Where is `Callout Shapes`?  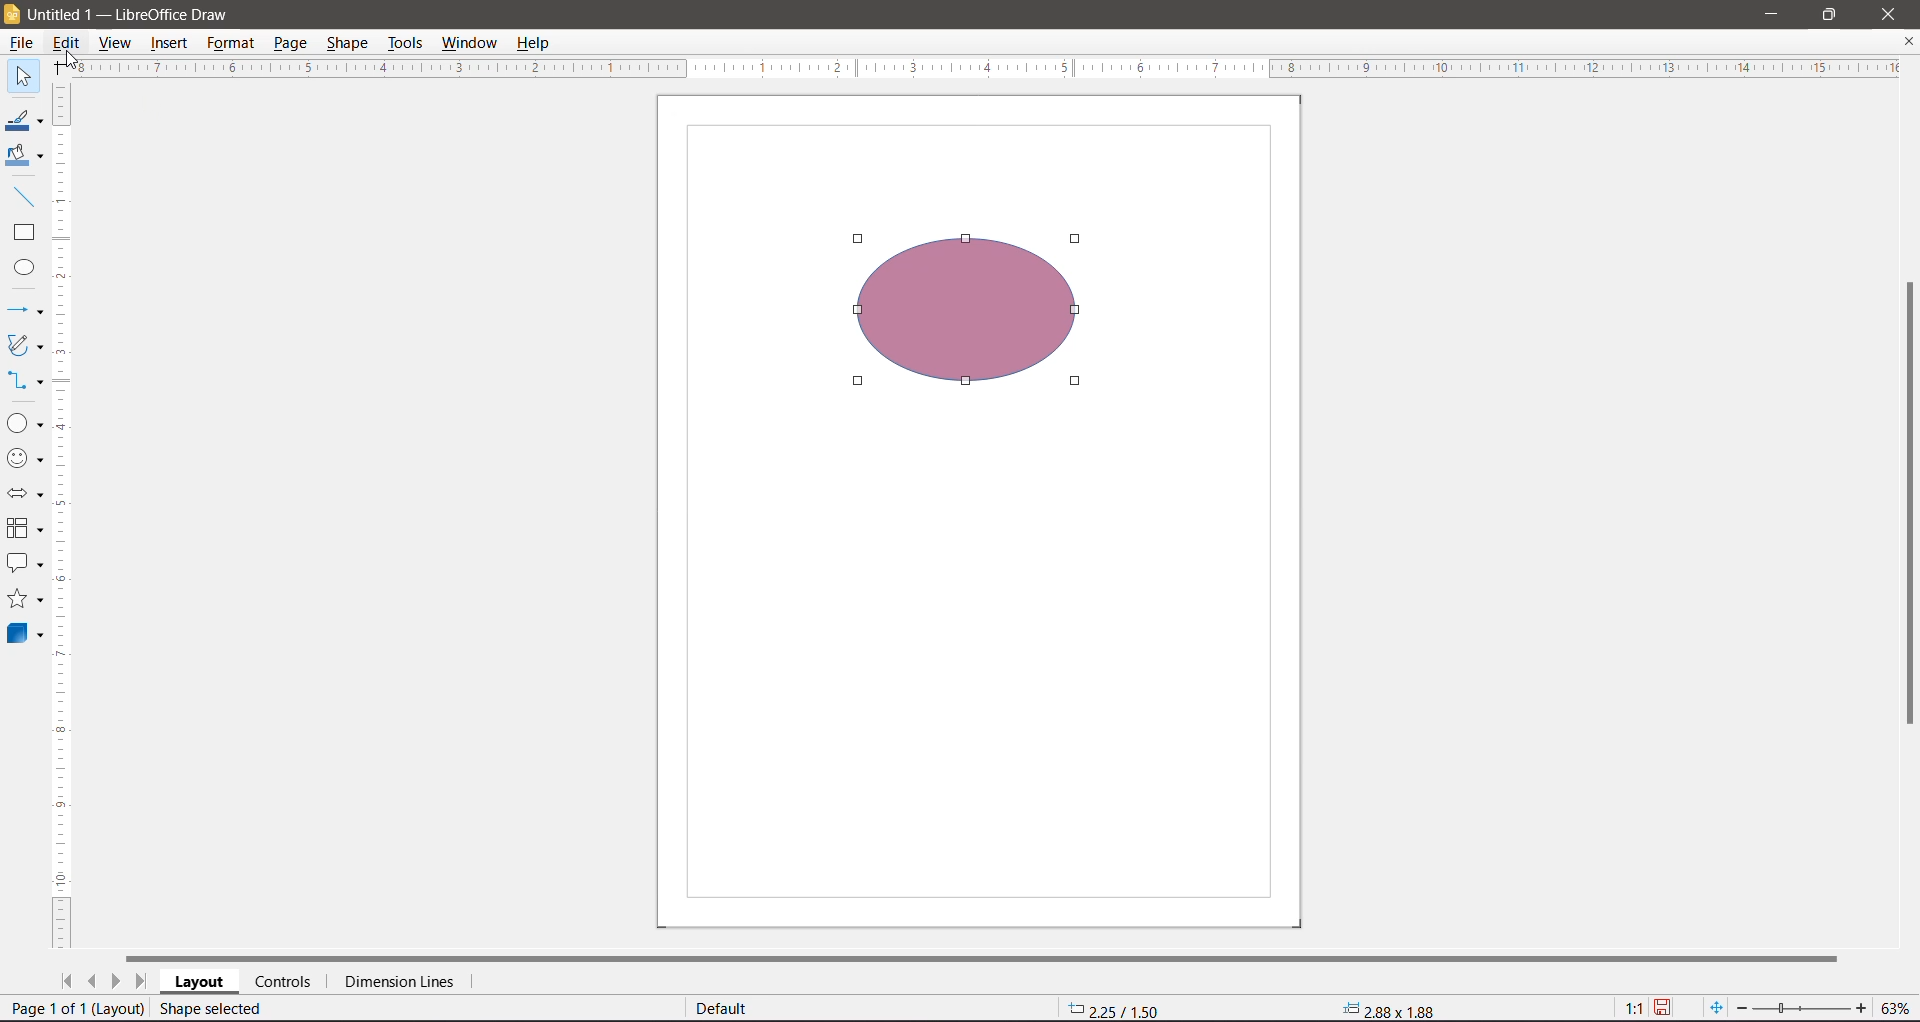
Callout Shapes is located at coordinates (25, 562).